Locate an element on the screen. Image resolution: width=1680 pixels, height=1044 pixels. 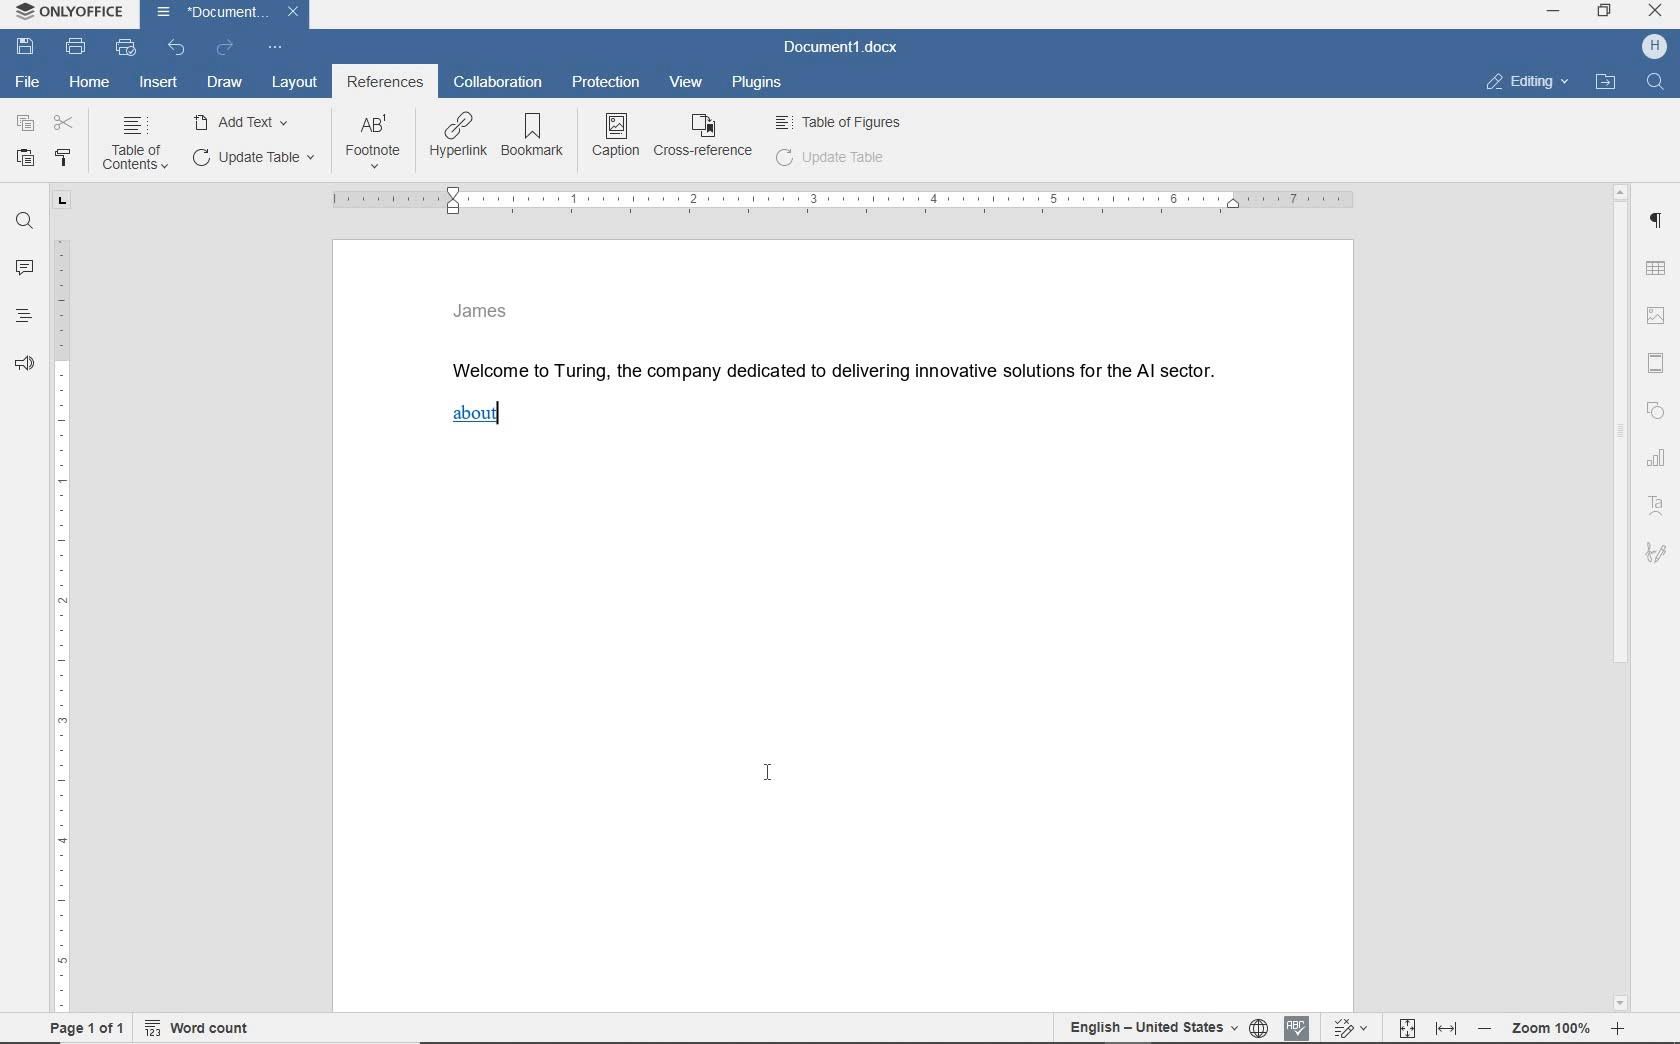
Page 1 of 1 is located at coordinates (81, 1030).